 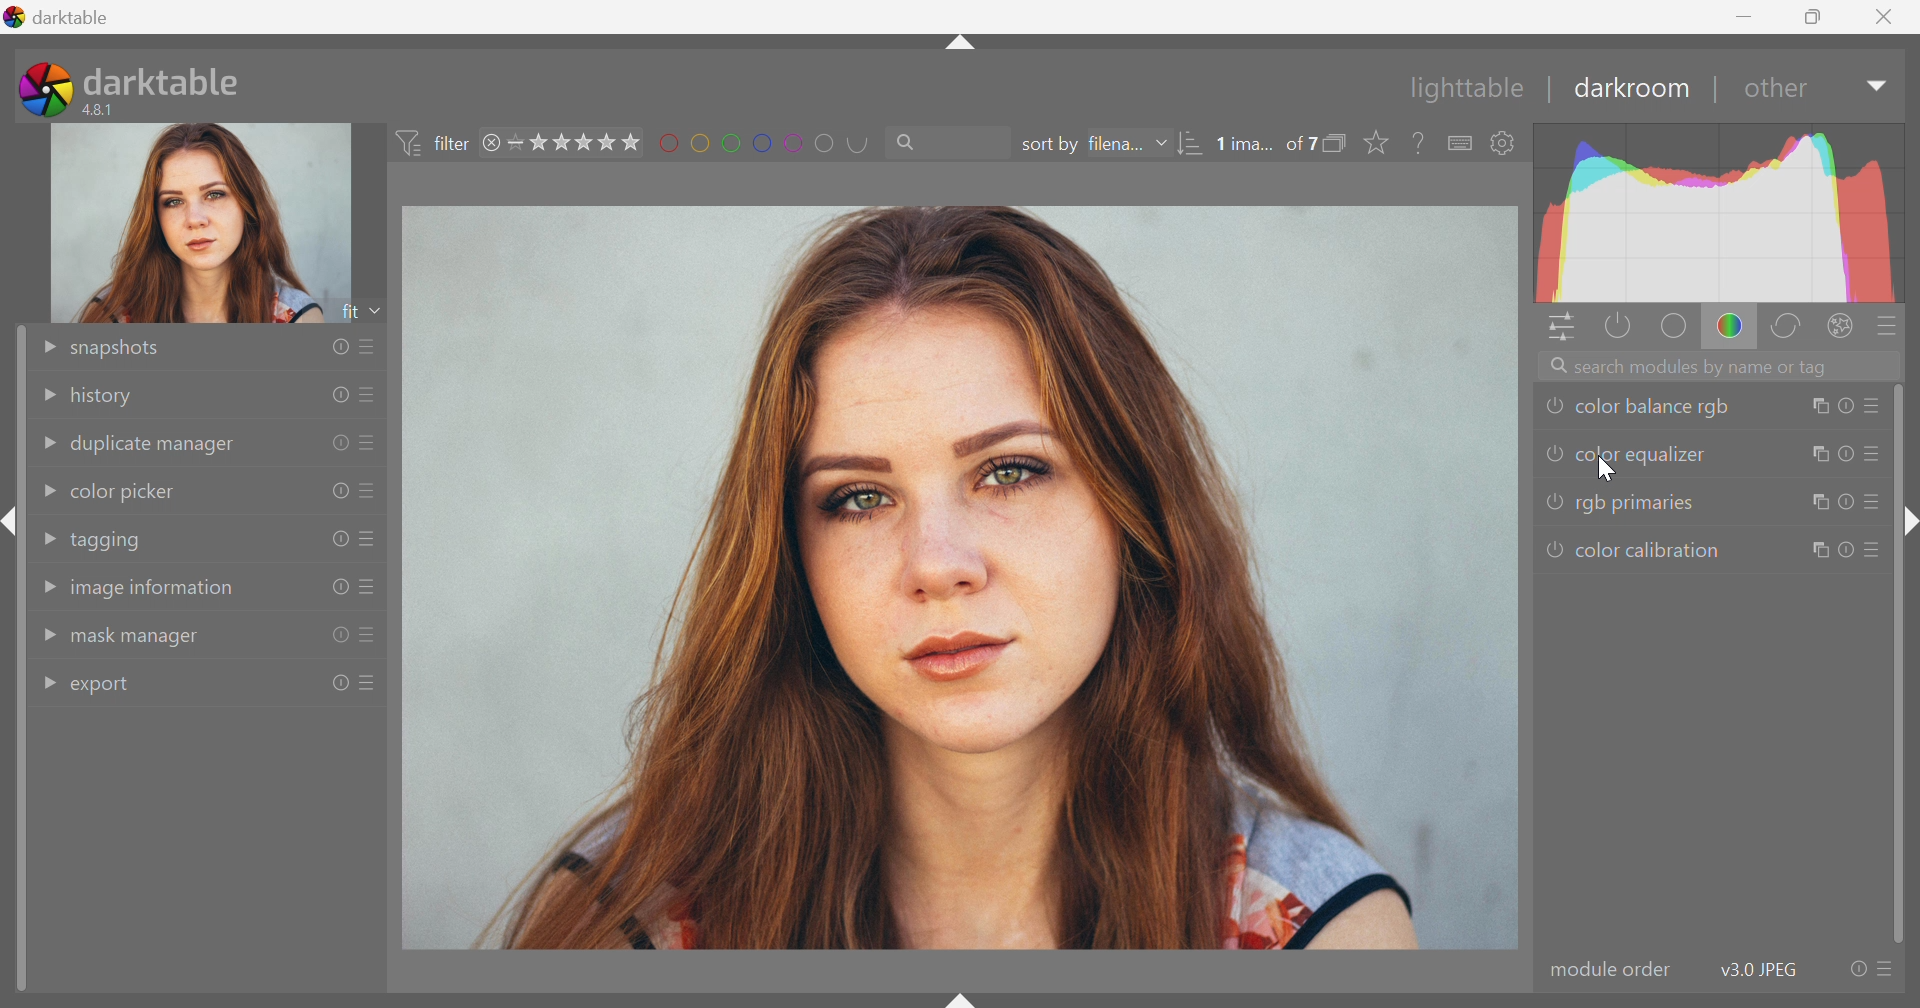 What do you see at coordinates (337, 588) in the screenshot?
I see `reset` at bounding box center [337, 588].